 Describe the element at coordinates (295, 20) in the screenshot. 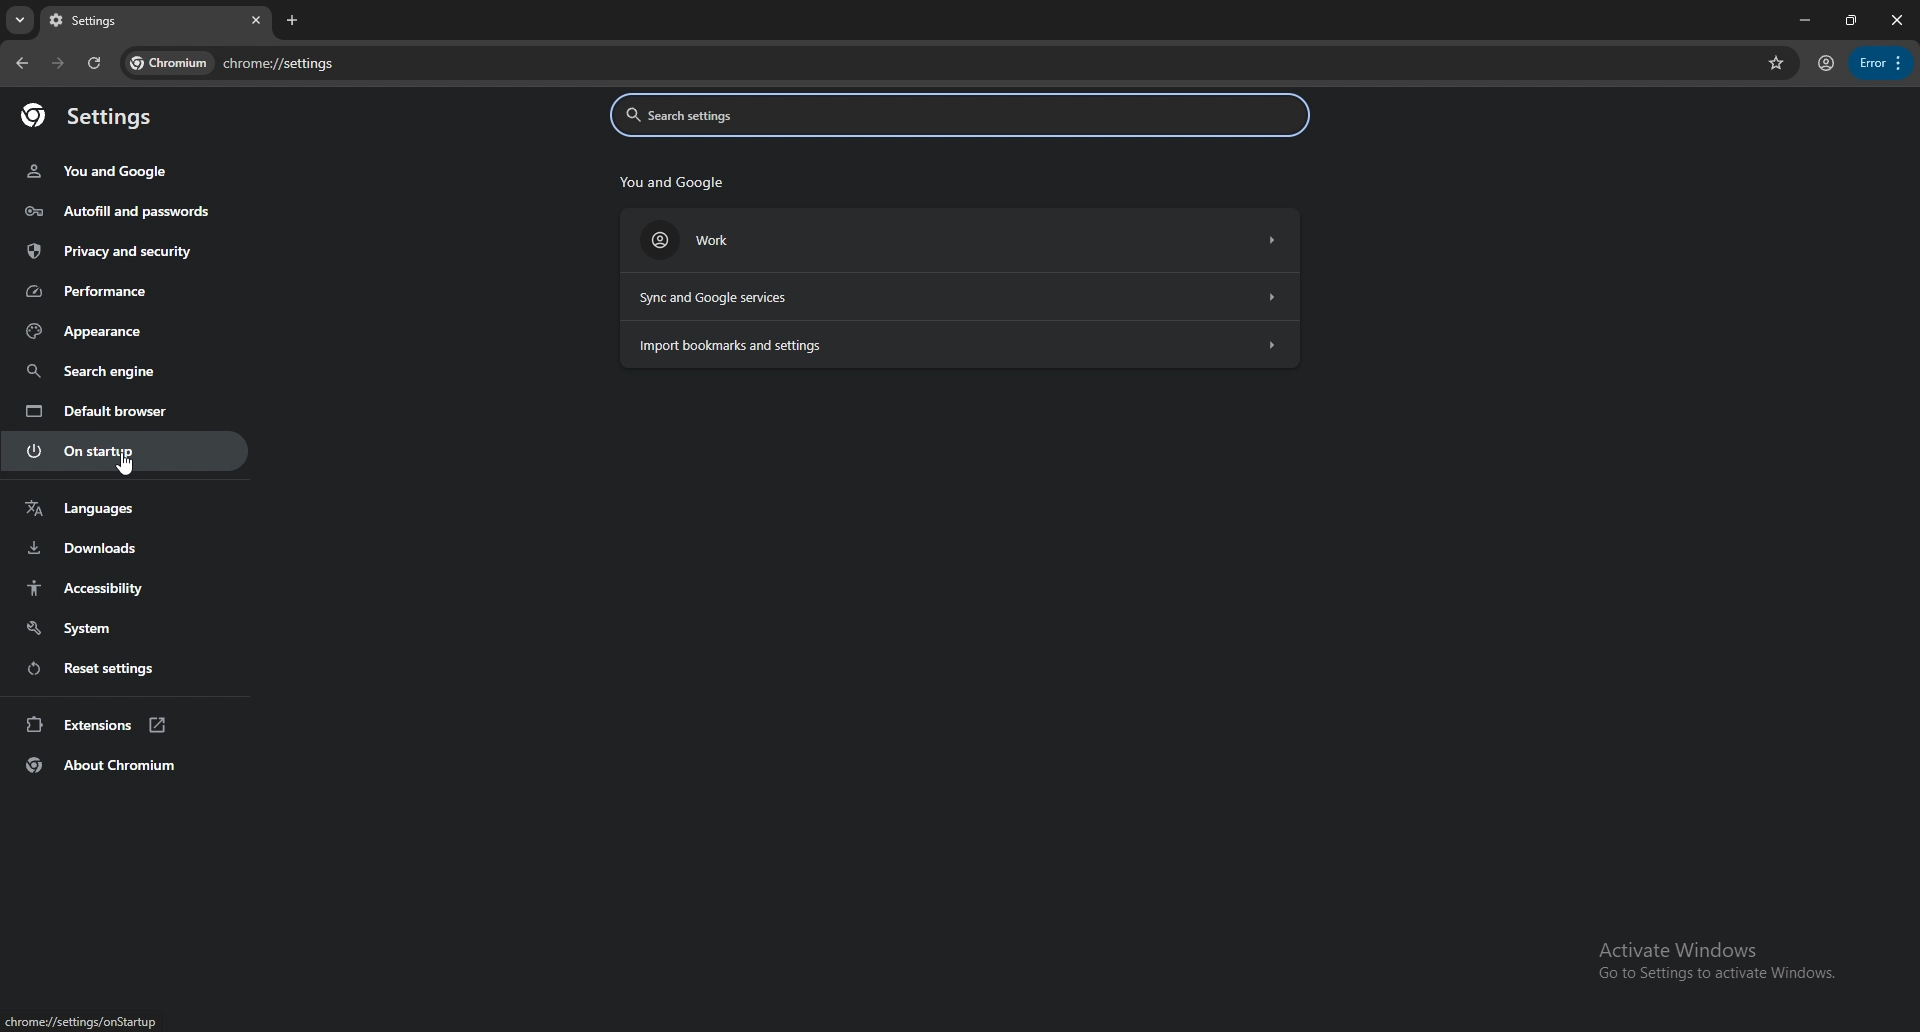

I see `add tab` at that location.